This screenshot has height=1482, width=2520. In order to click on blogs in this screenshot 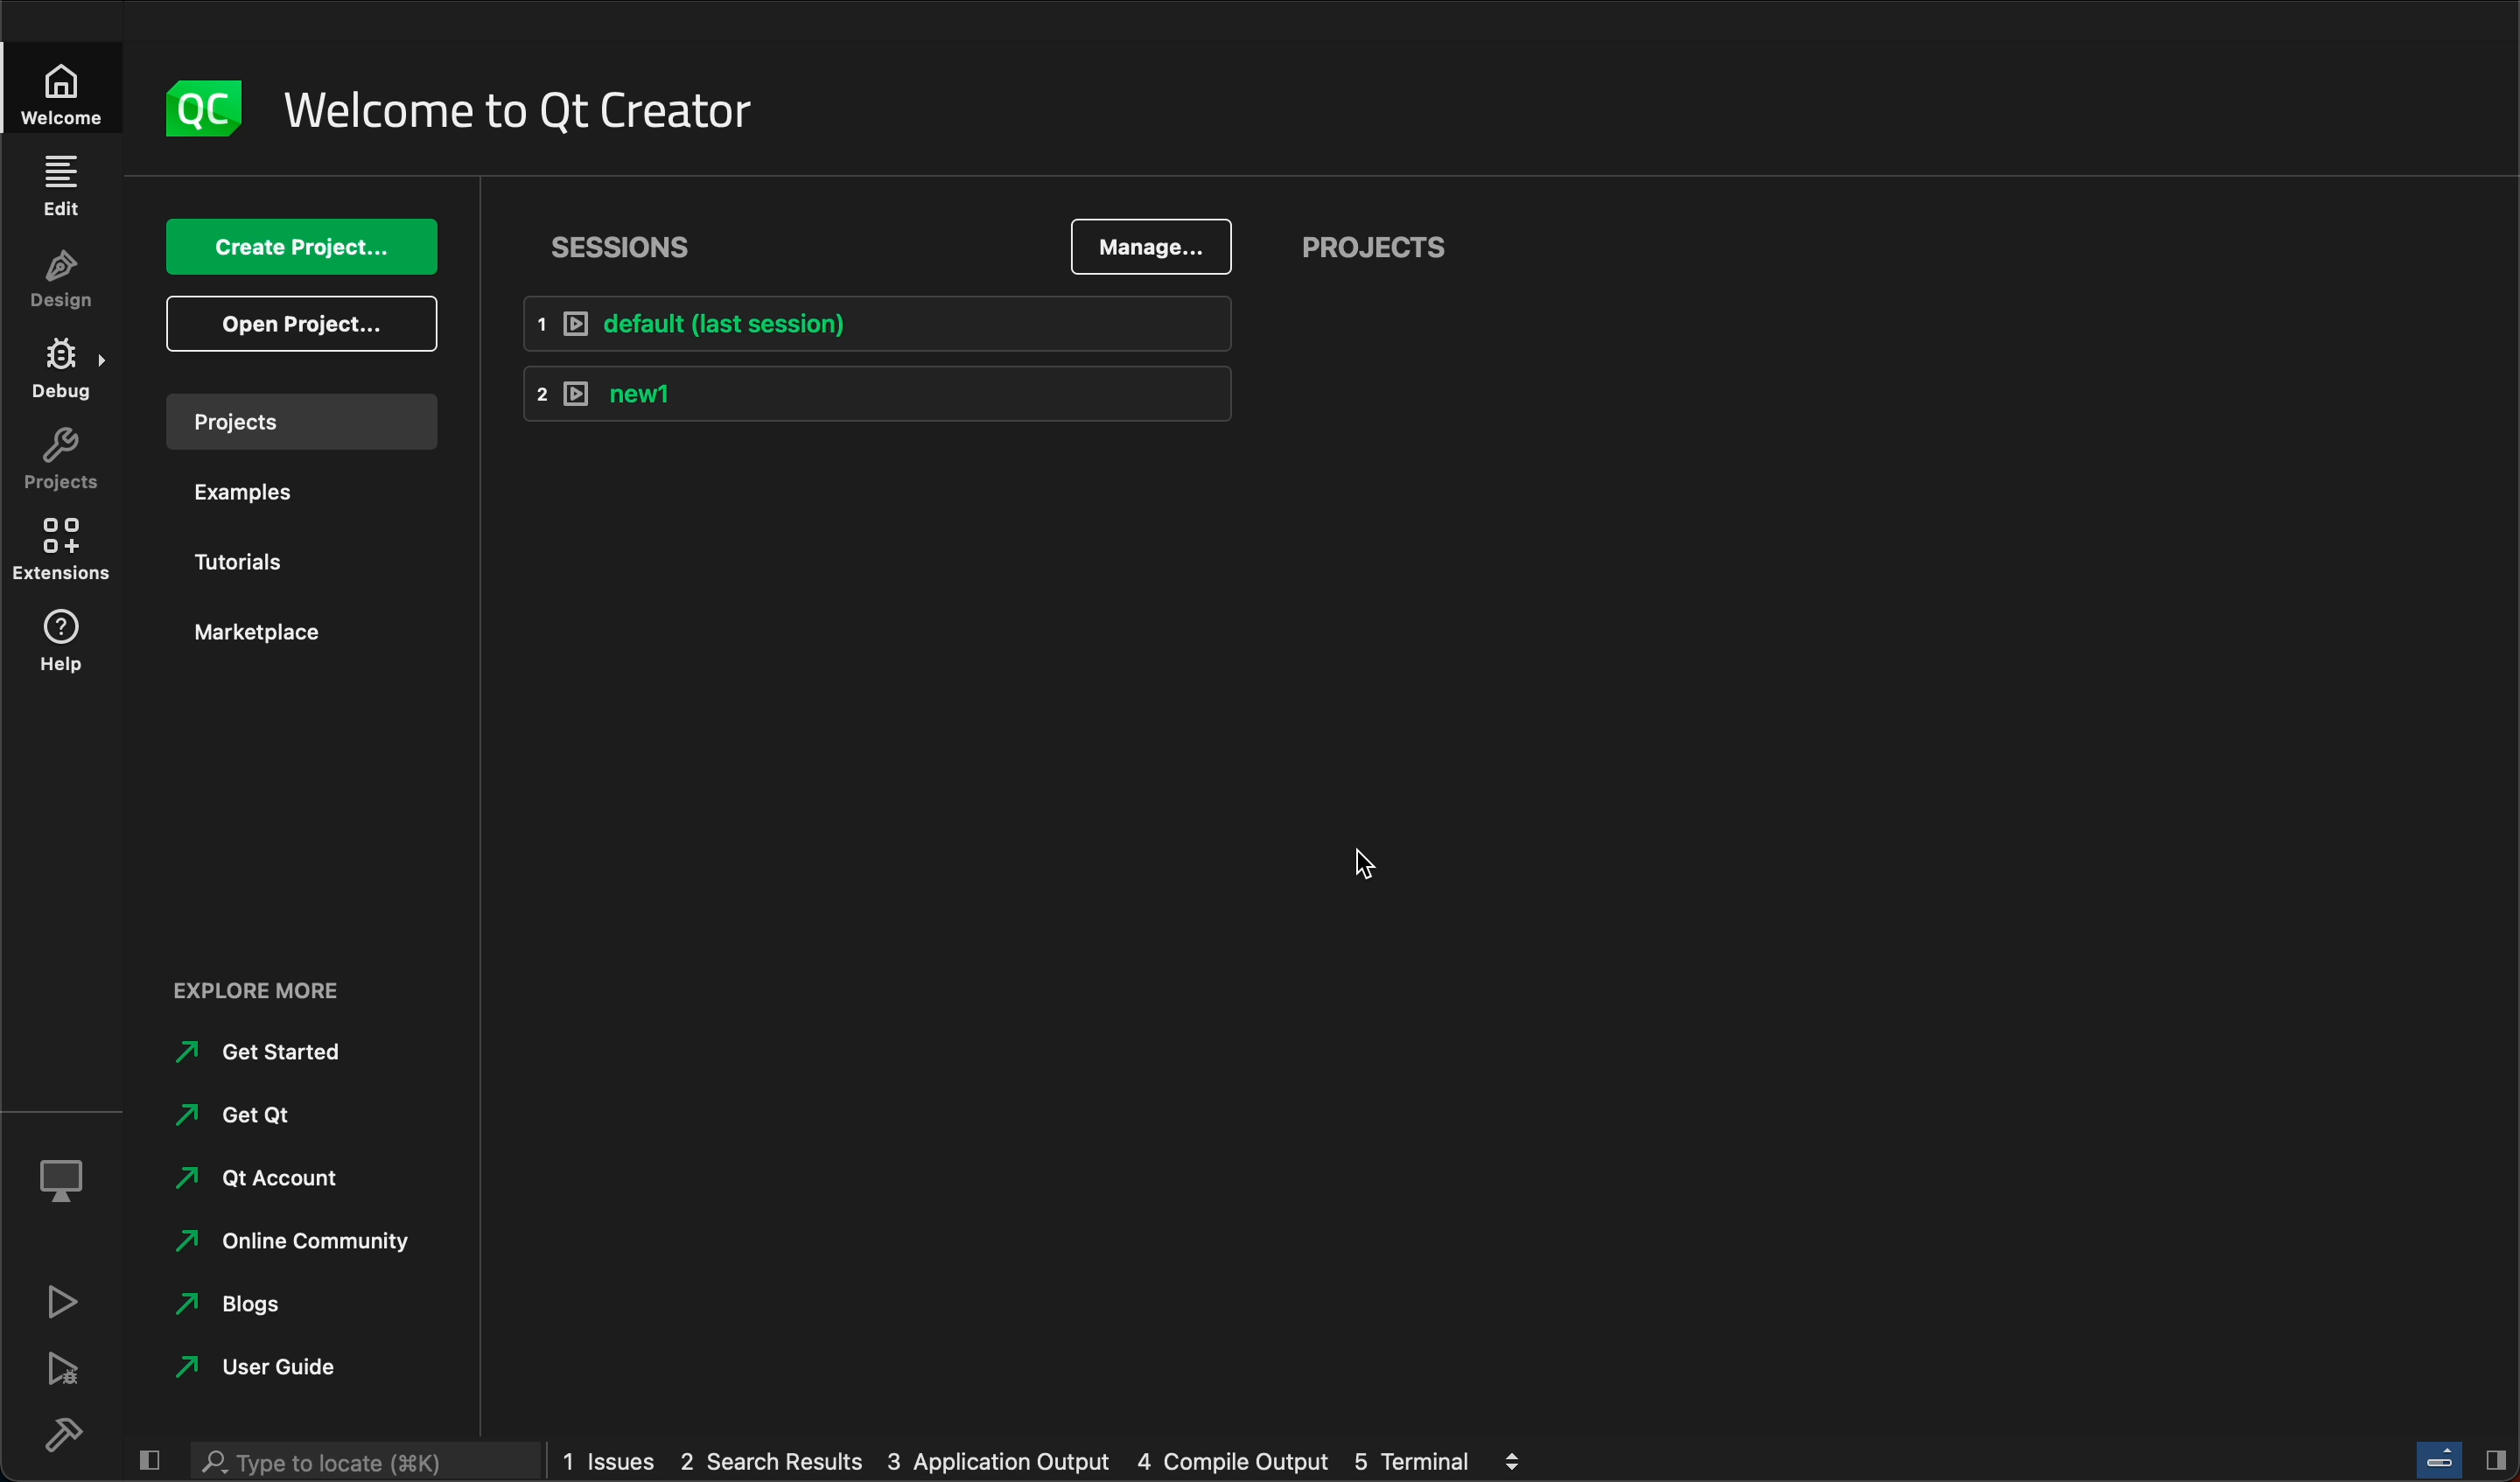, I will do `click(237, 1303)`.